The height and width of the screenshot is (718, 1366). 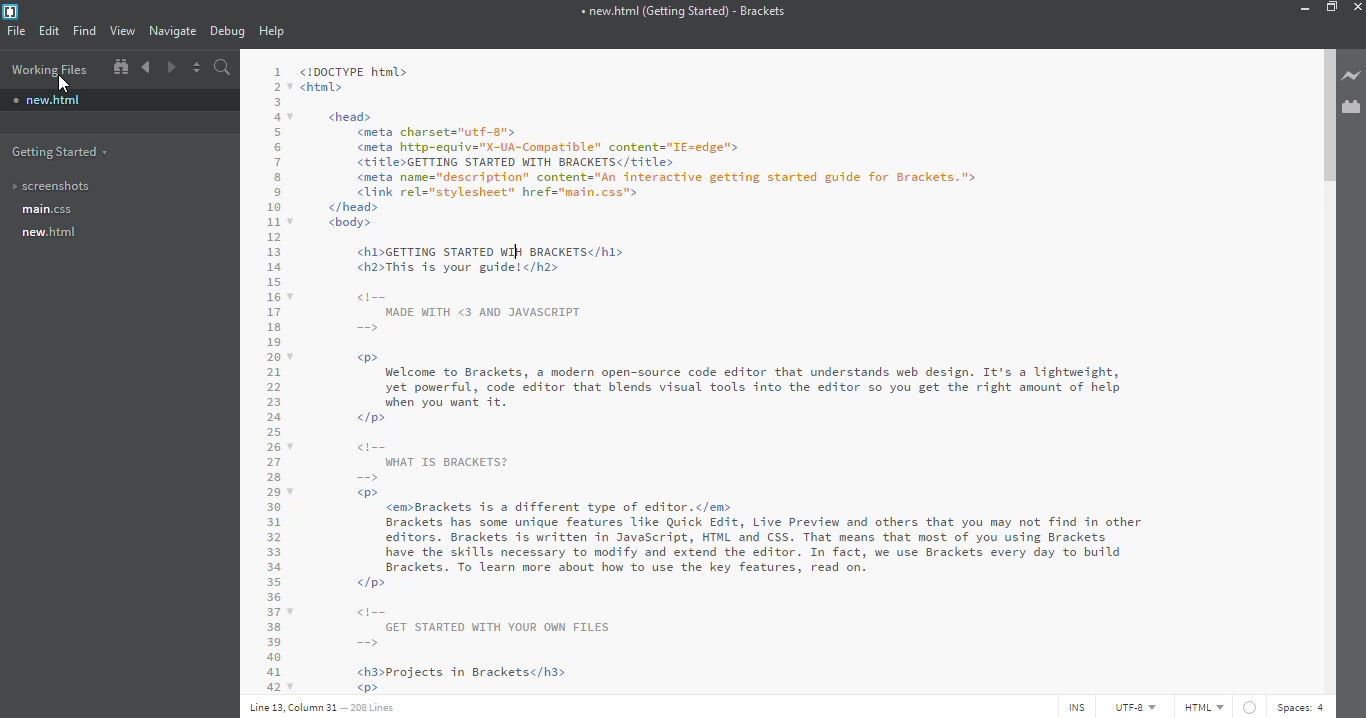 What do you see at coordinates (273, 32) in the screenshot?
I see `help` at bounding box center [273, 32].